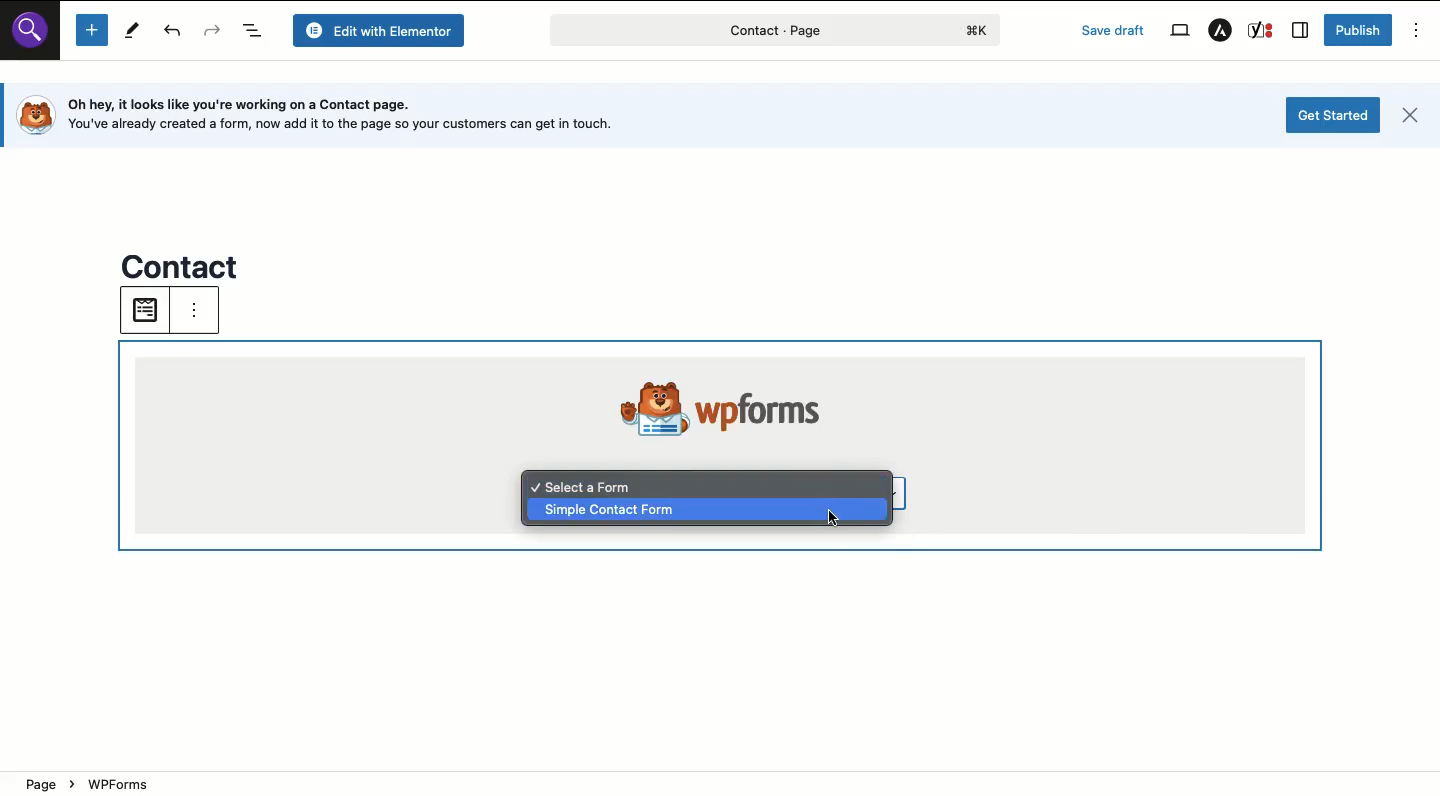 The height and width of the screenshot is (796, 1440). Describe the element at coordinates (1261, 30) in the screenshot. I see `Yoast` at that location.